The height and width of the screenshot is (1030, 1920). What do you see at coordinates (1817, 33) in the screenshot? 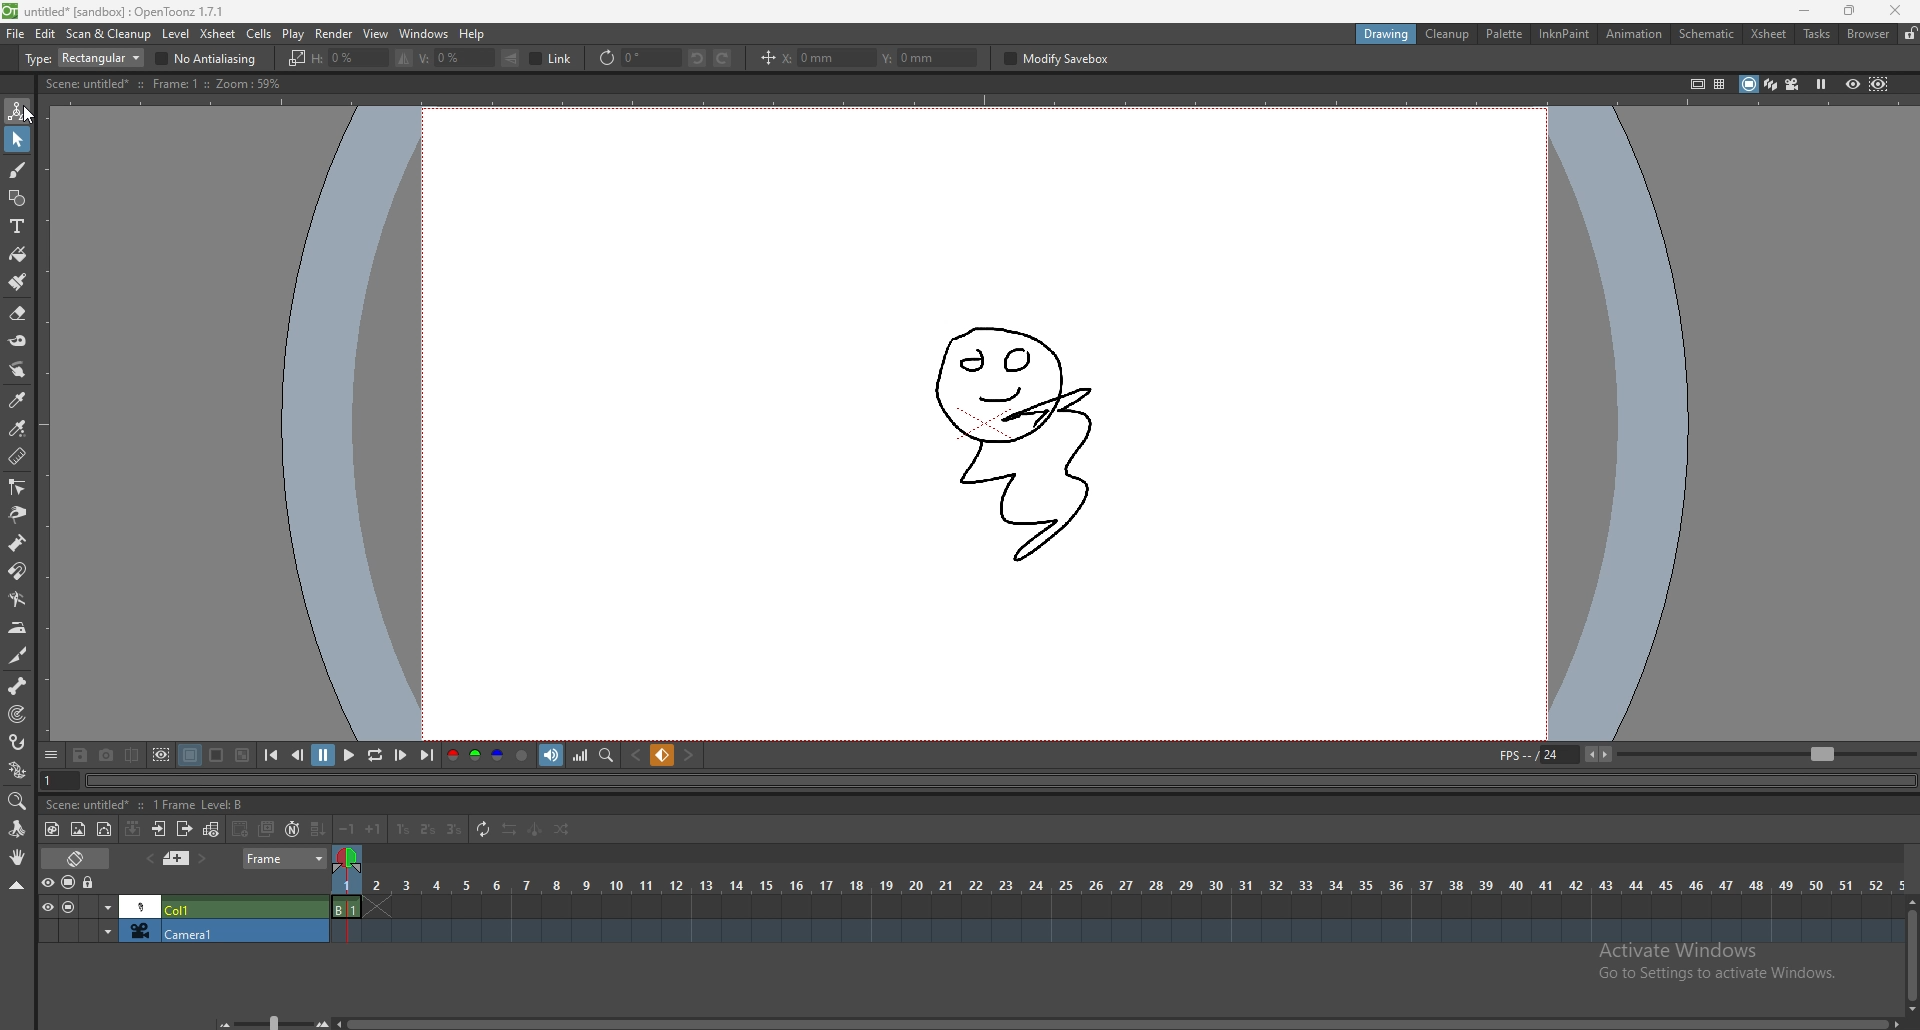
I see `tasks` at bounding box center [1817, 33].